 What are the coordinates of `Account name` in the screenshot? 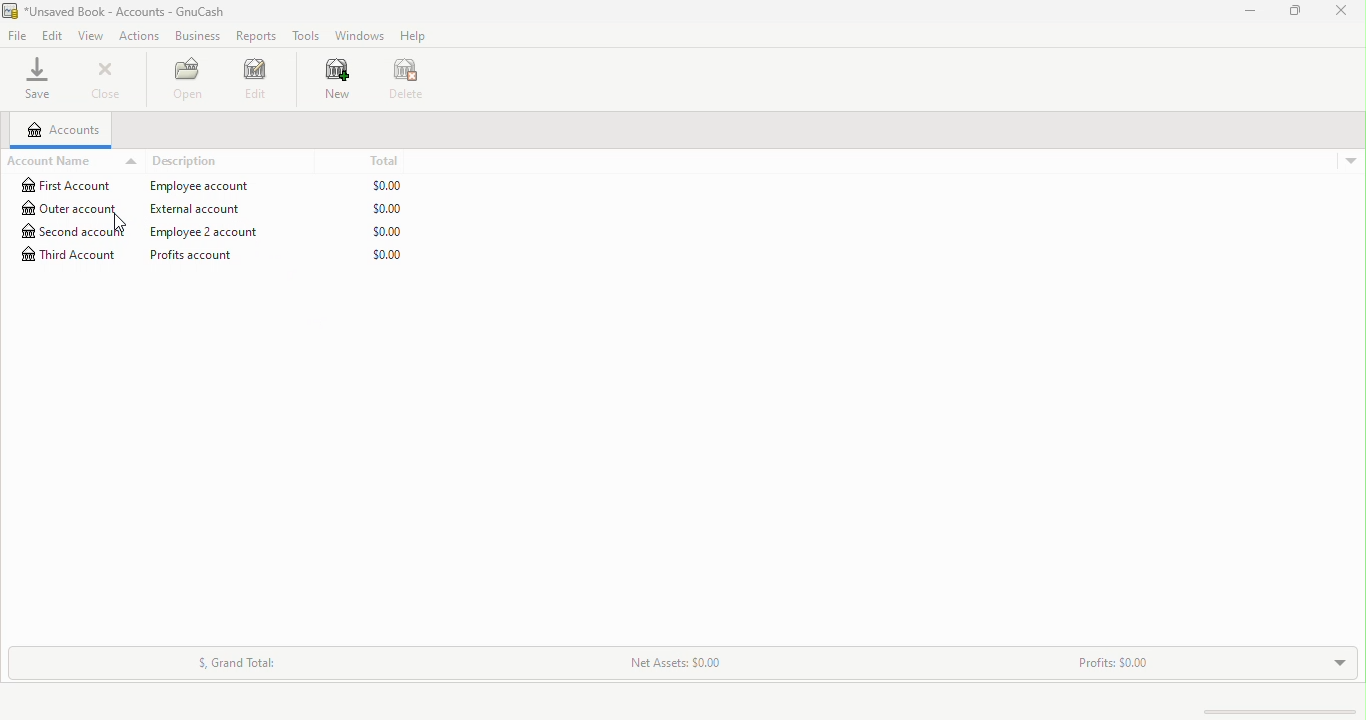 It's located at (71, 161).